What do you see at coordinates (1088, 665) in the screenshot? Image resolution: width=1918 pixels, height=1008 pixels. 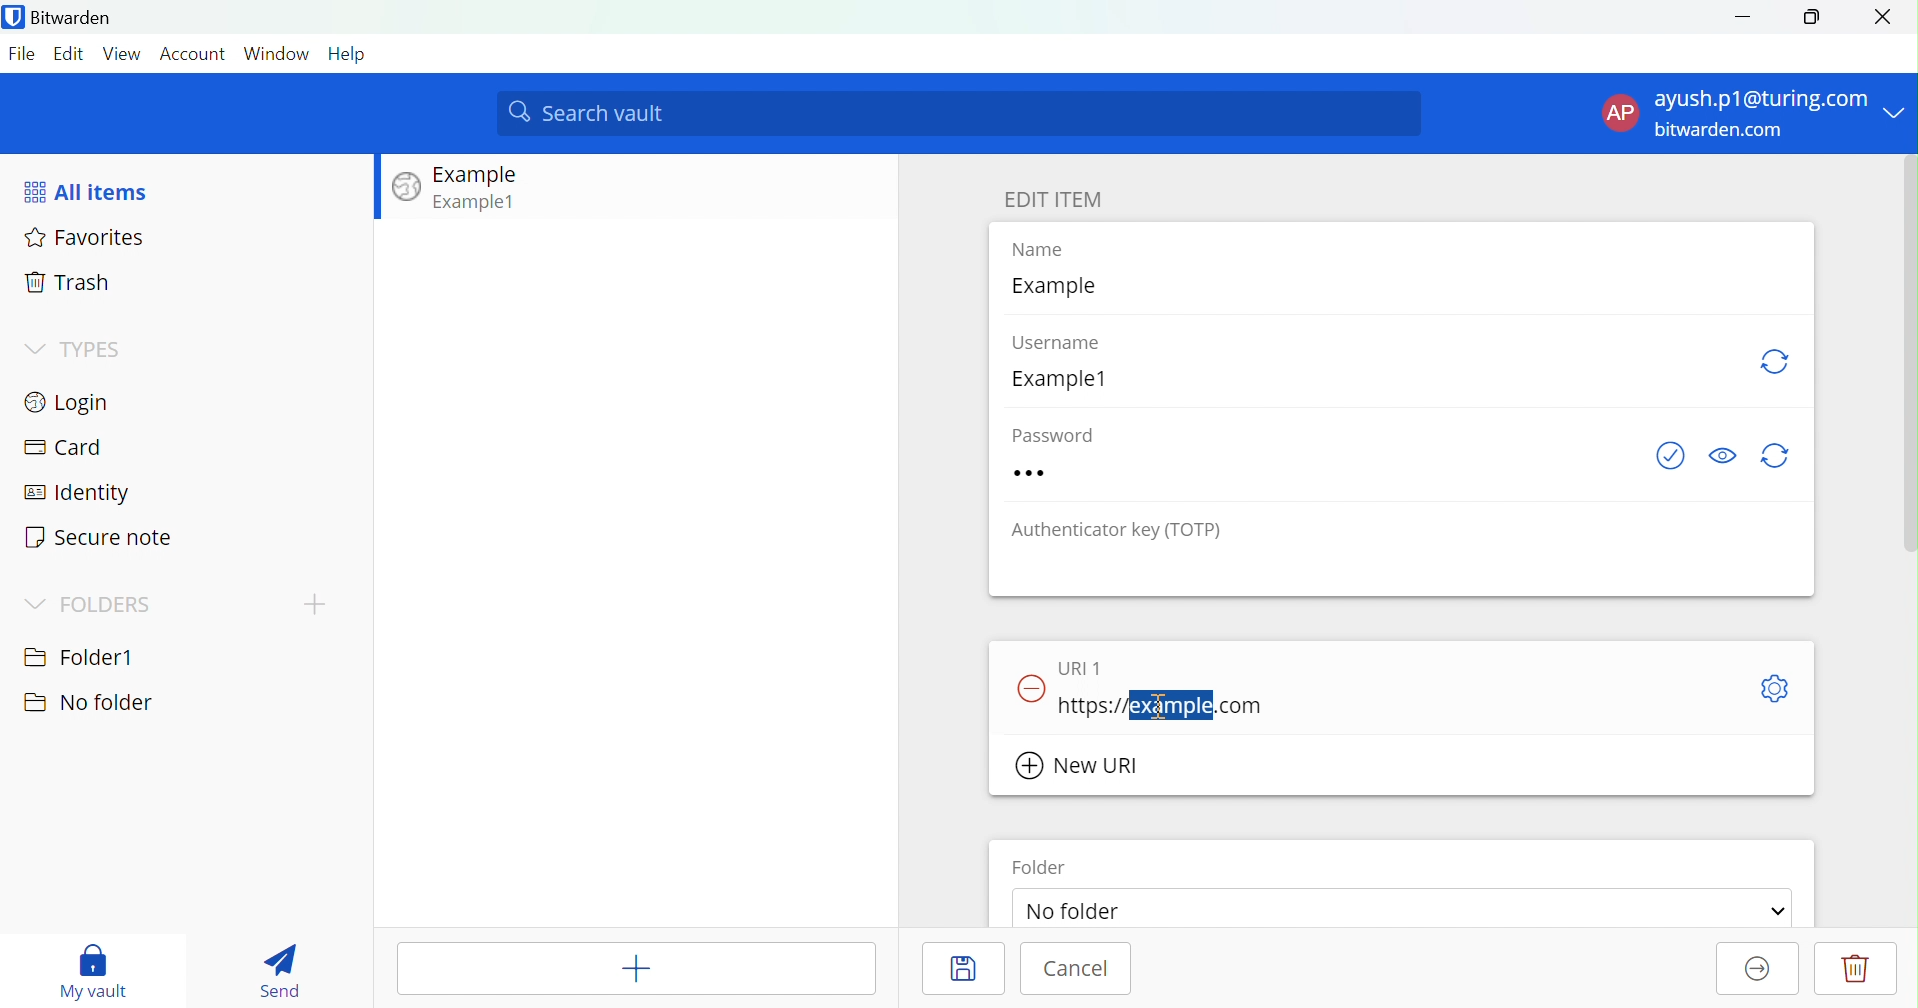 I see `URL 1` at bounding box center [1088, 665].